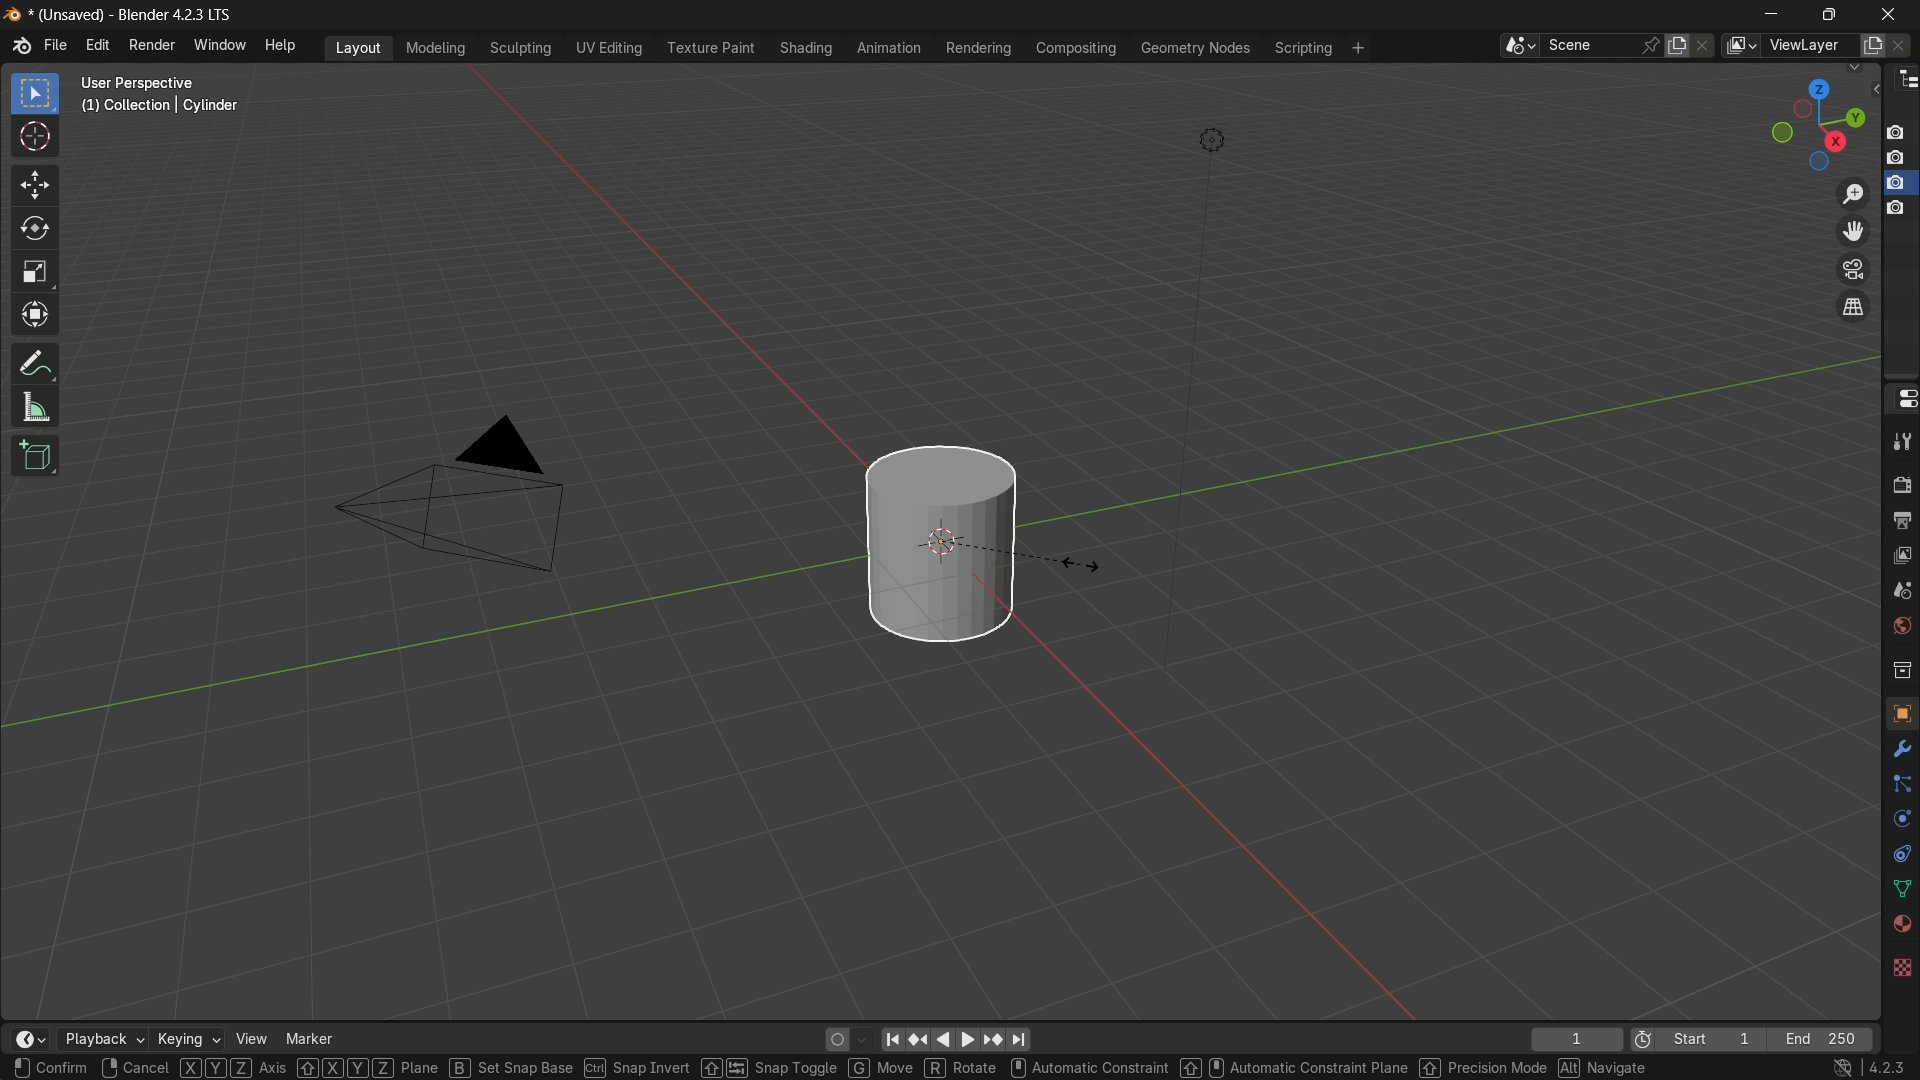  I want to click on shift and right left keyboard navigation keys for snap toggle, so click(770, 1067).